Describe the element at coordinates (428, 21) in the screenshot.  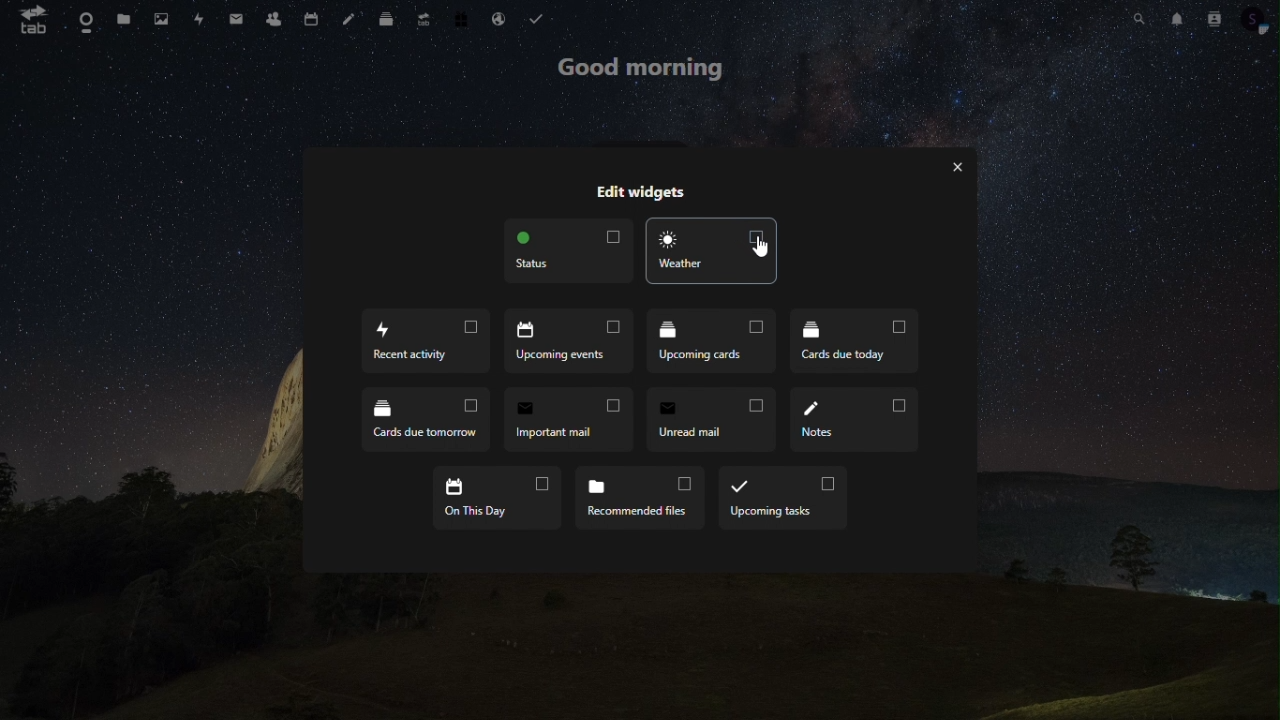
I see `upgrade` at that location.